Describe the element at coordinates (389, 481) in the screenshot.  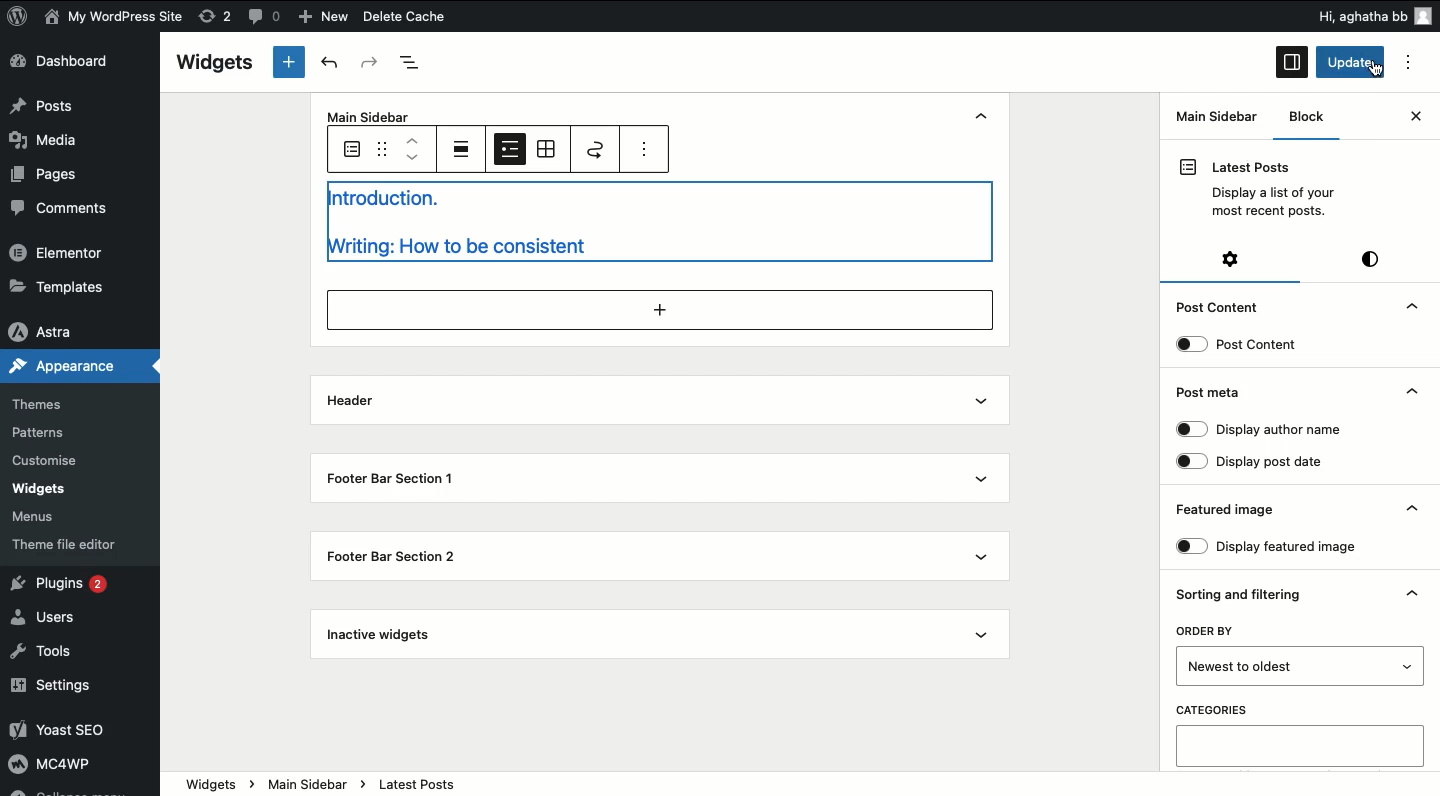
I see `Footer bar section 1` at that location.